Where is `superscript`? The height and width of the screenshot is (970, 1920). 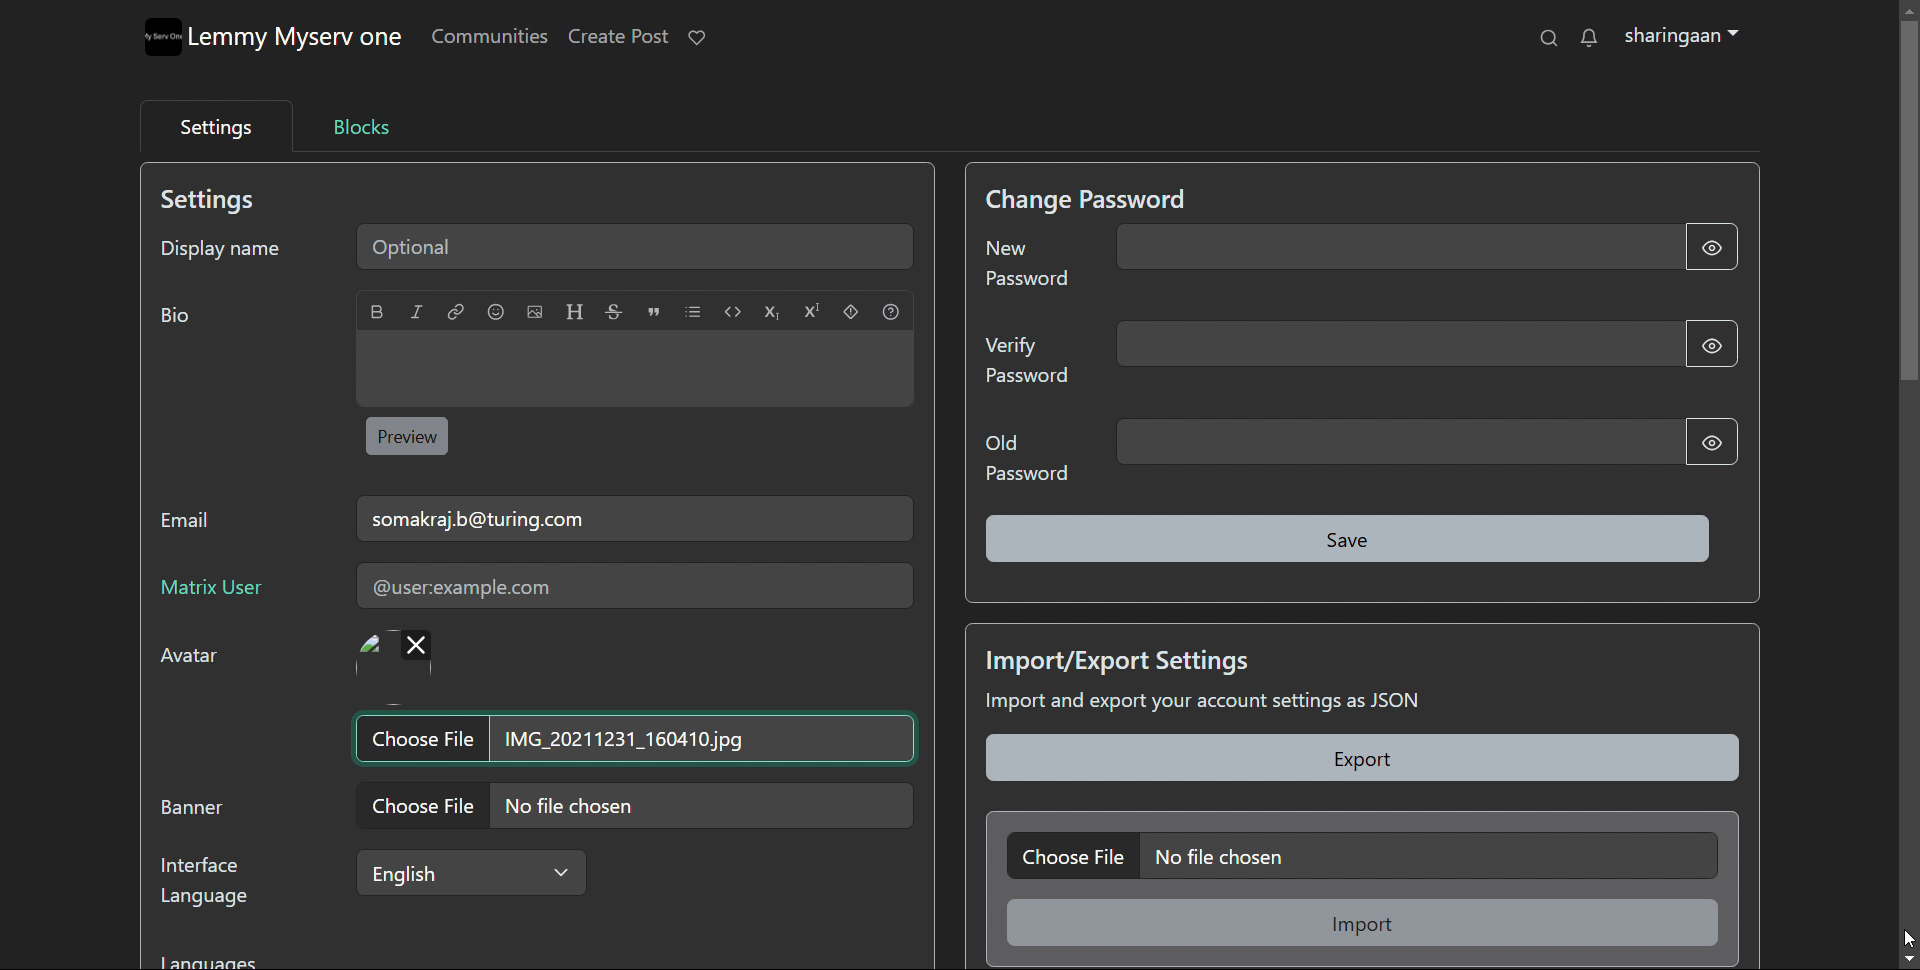 superscript is located at coordinates (811, 309).